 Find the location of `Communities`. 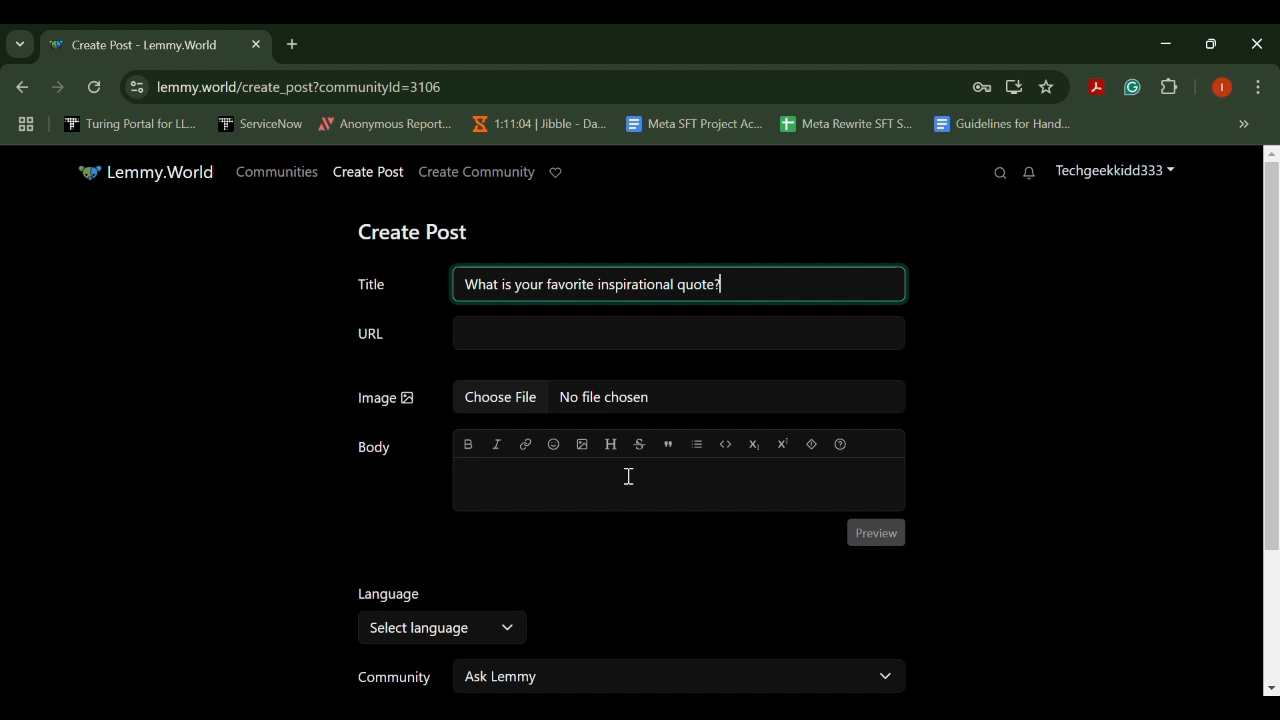

Communities is located at coordinates (277, 171).